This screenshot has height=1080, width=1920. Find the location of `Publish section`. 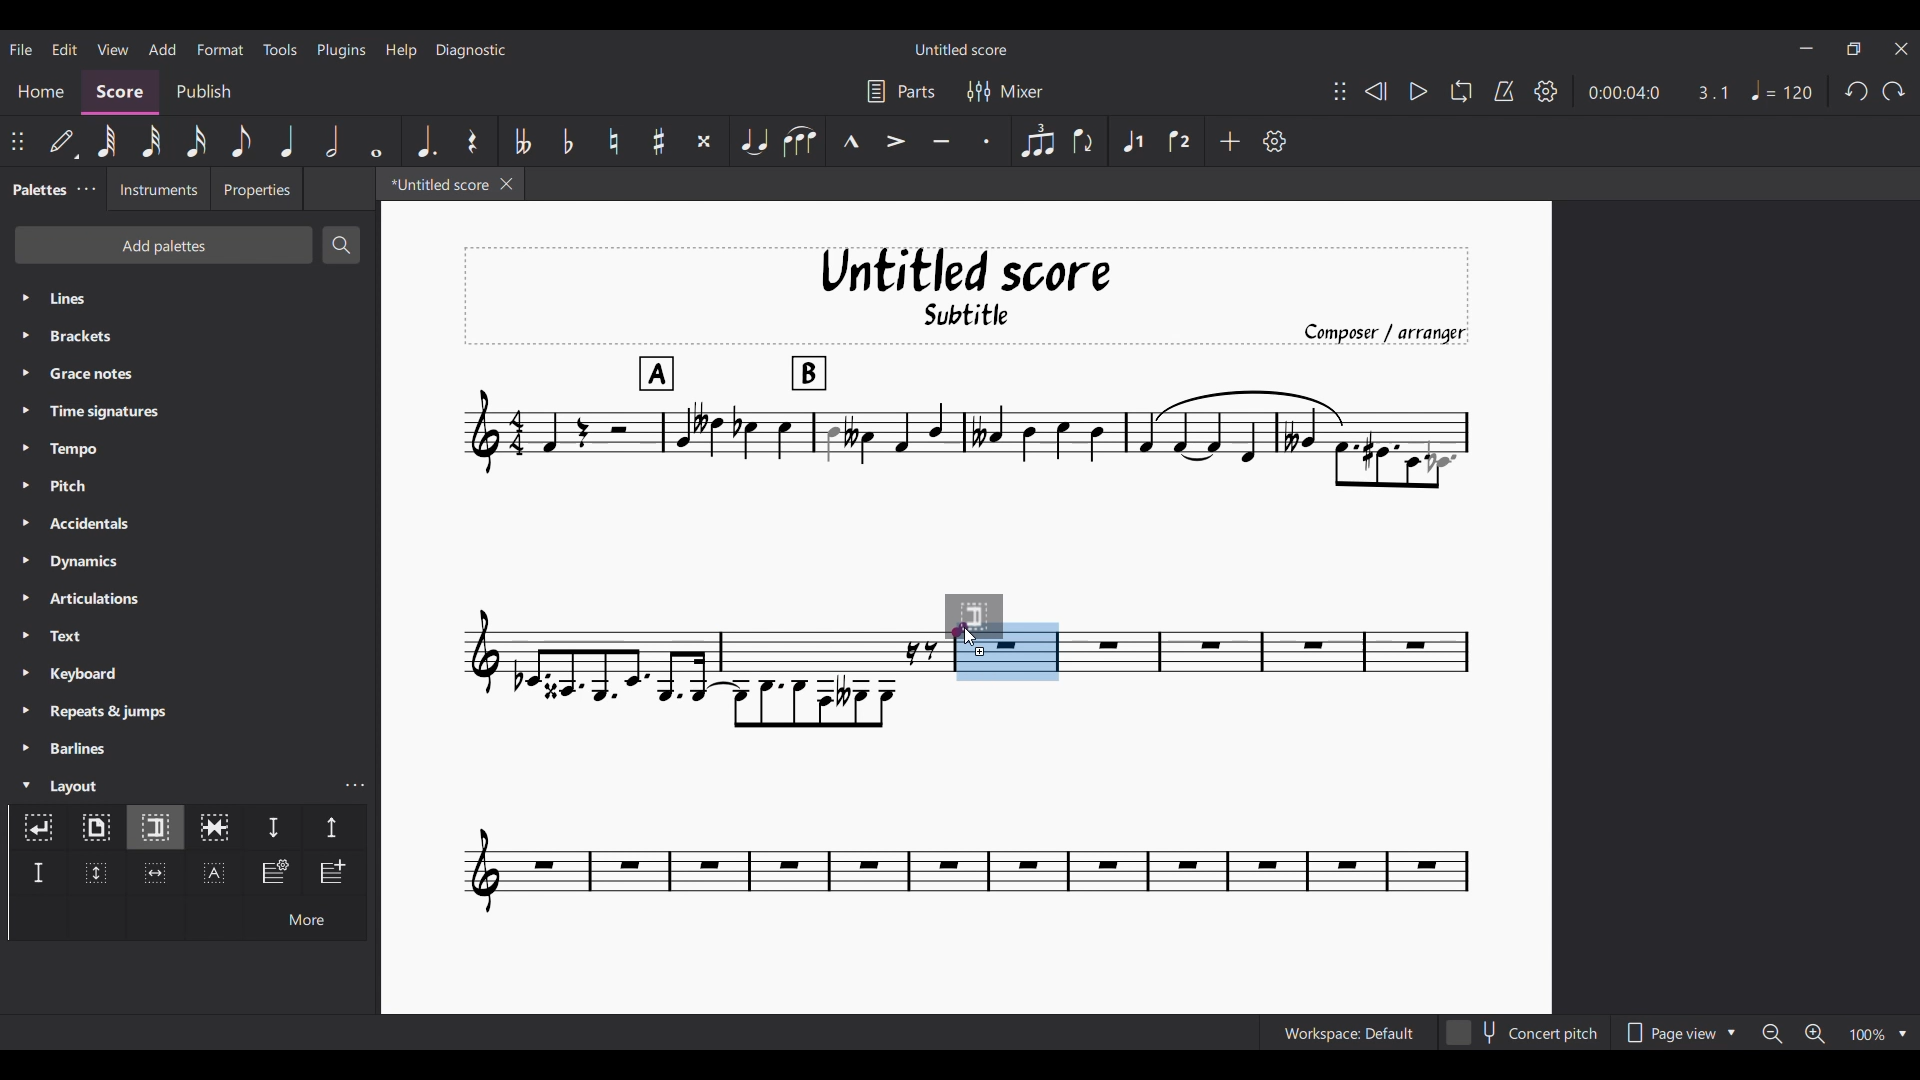

Publish section is located at coordinates (203, 92).